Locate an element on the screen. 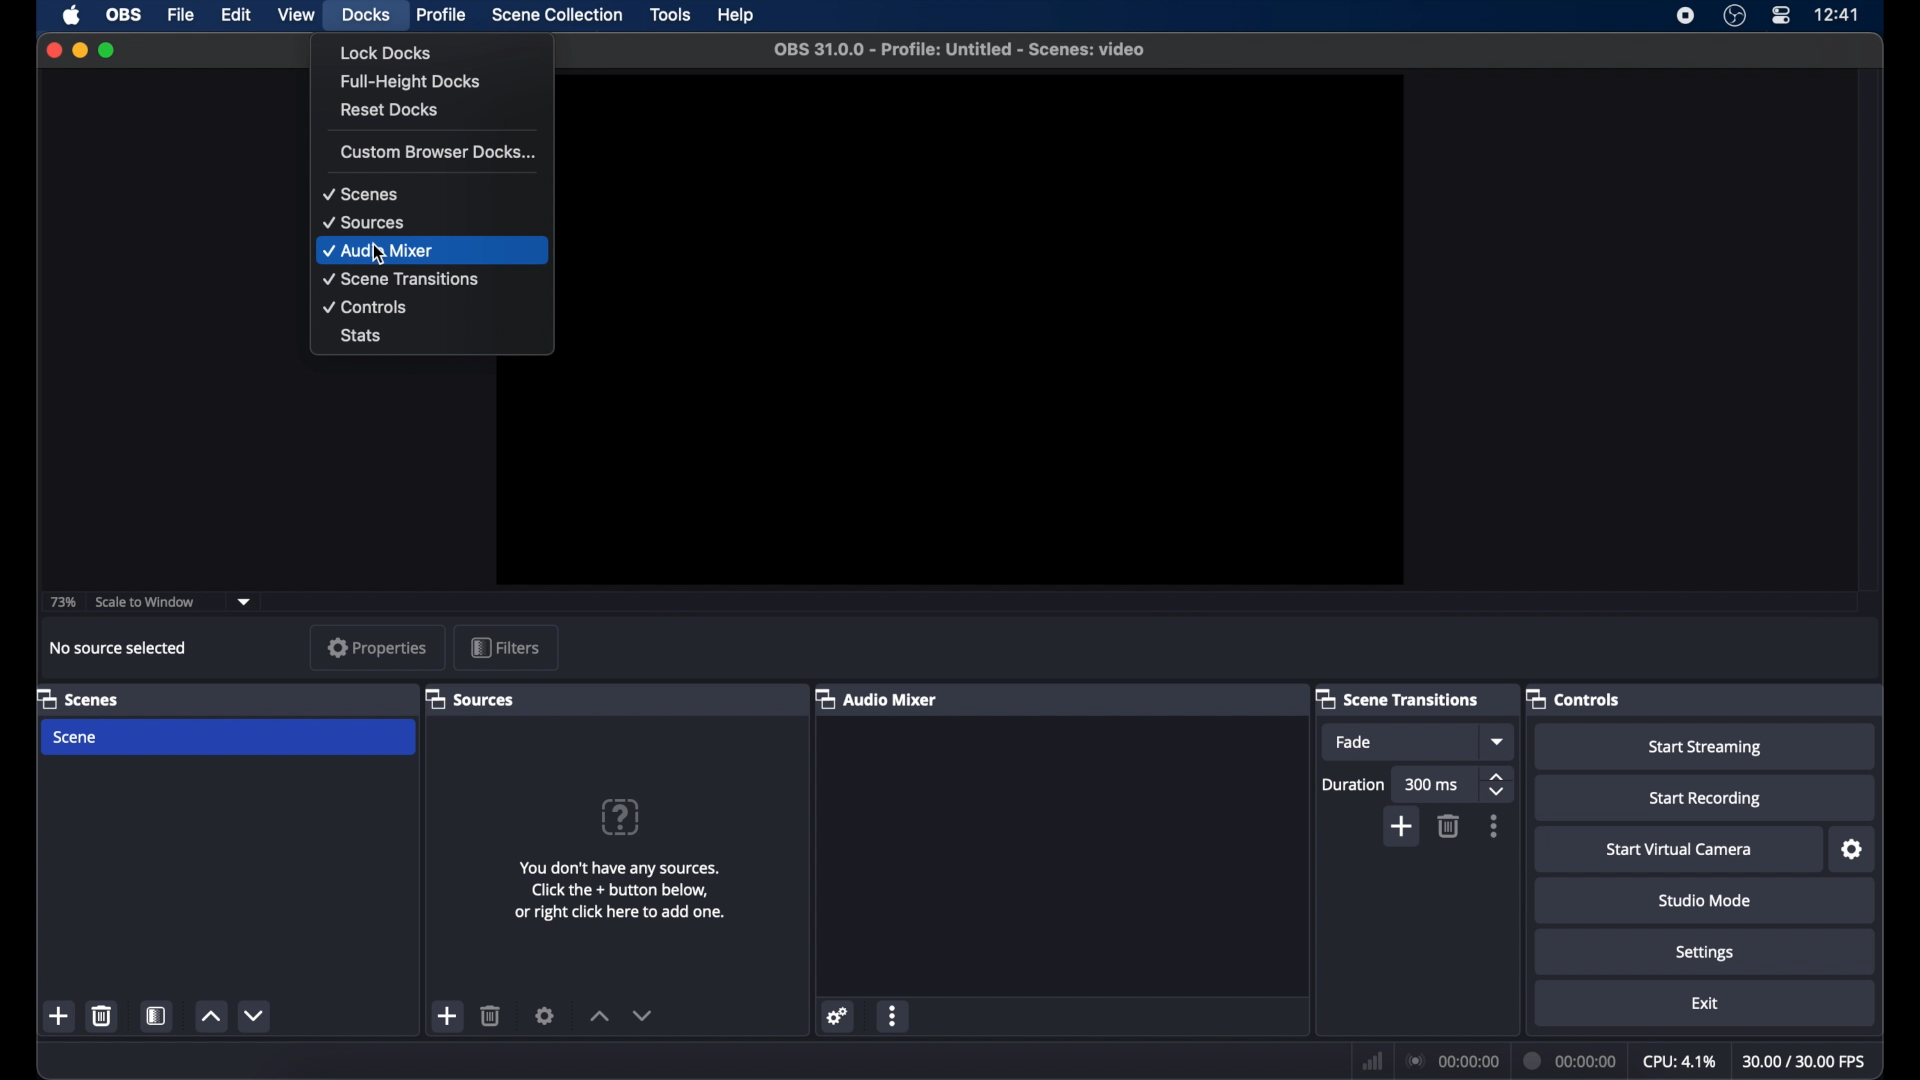 The width and height of the screenshot is (1920, 1080). scenes is located at coordinates (79, 698).